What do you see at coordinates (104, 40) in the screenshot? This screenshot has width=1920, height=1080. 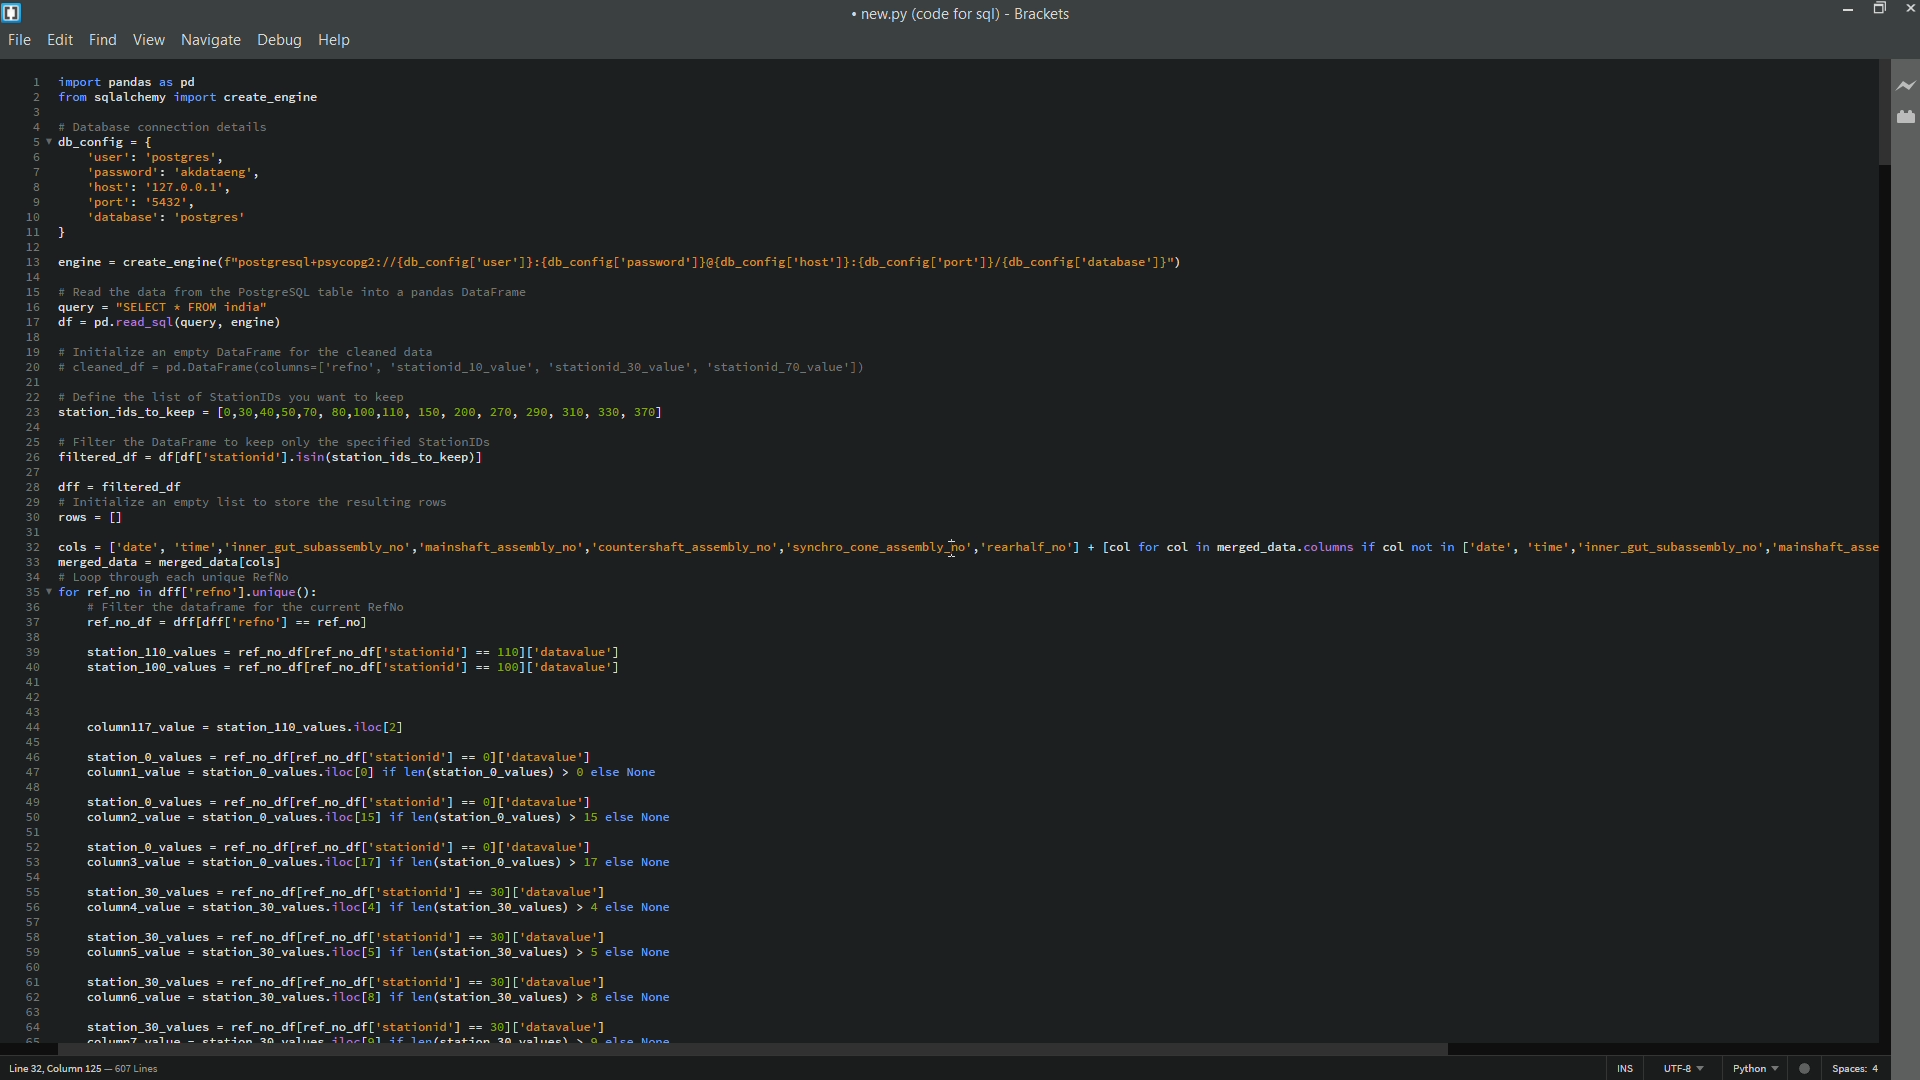 I see `find menu` at bounding box center [104, 40].